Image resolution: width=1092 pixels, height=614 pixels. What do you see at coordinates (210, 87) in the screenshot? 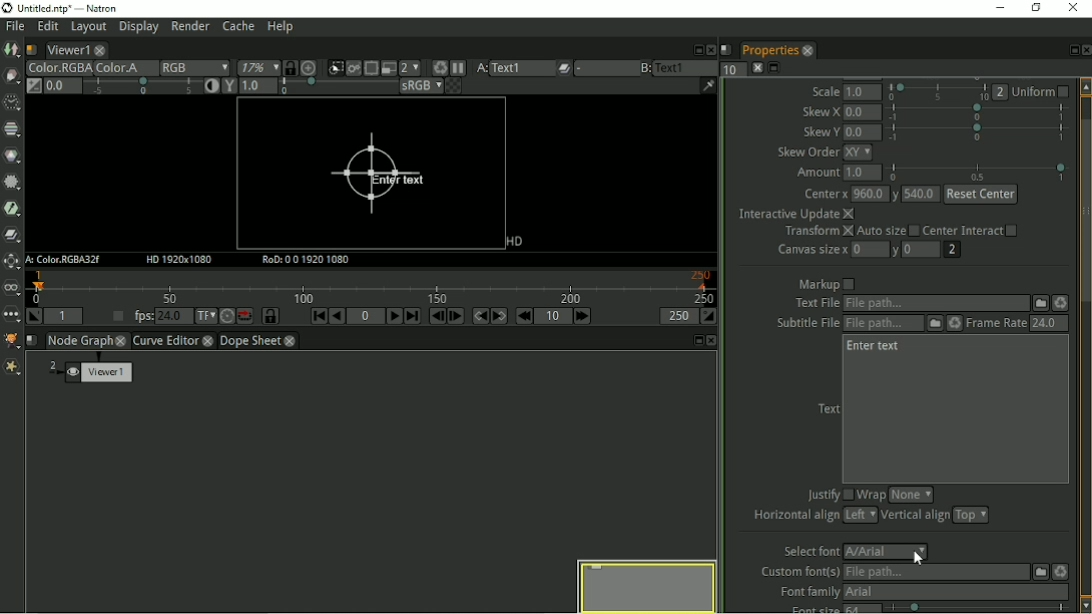
I see `Auto-contrast` at bounding box center [210, 87].